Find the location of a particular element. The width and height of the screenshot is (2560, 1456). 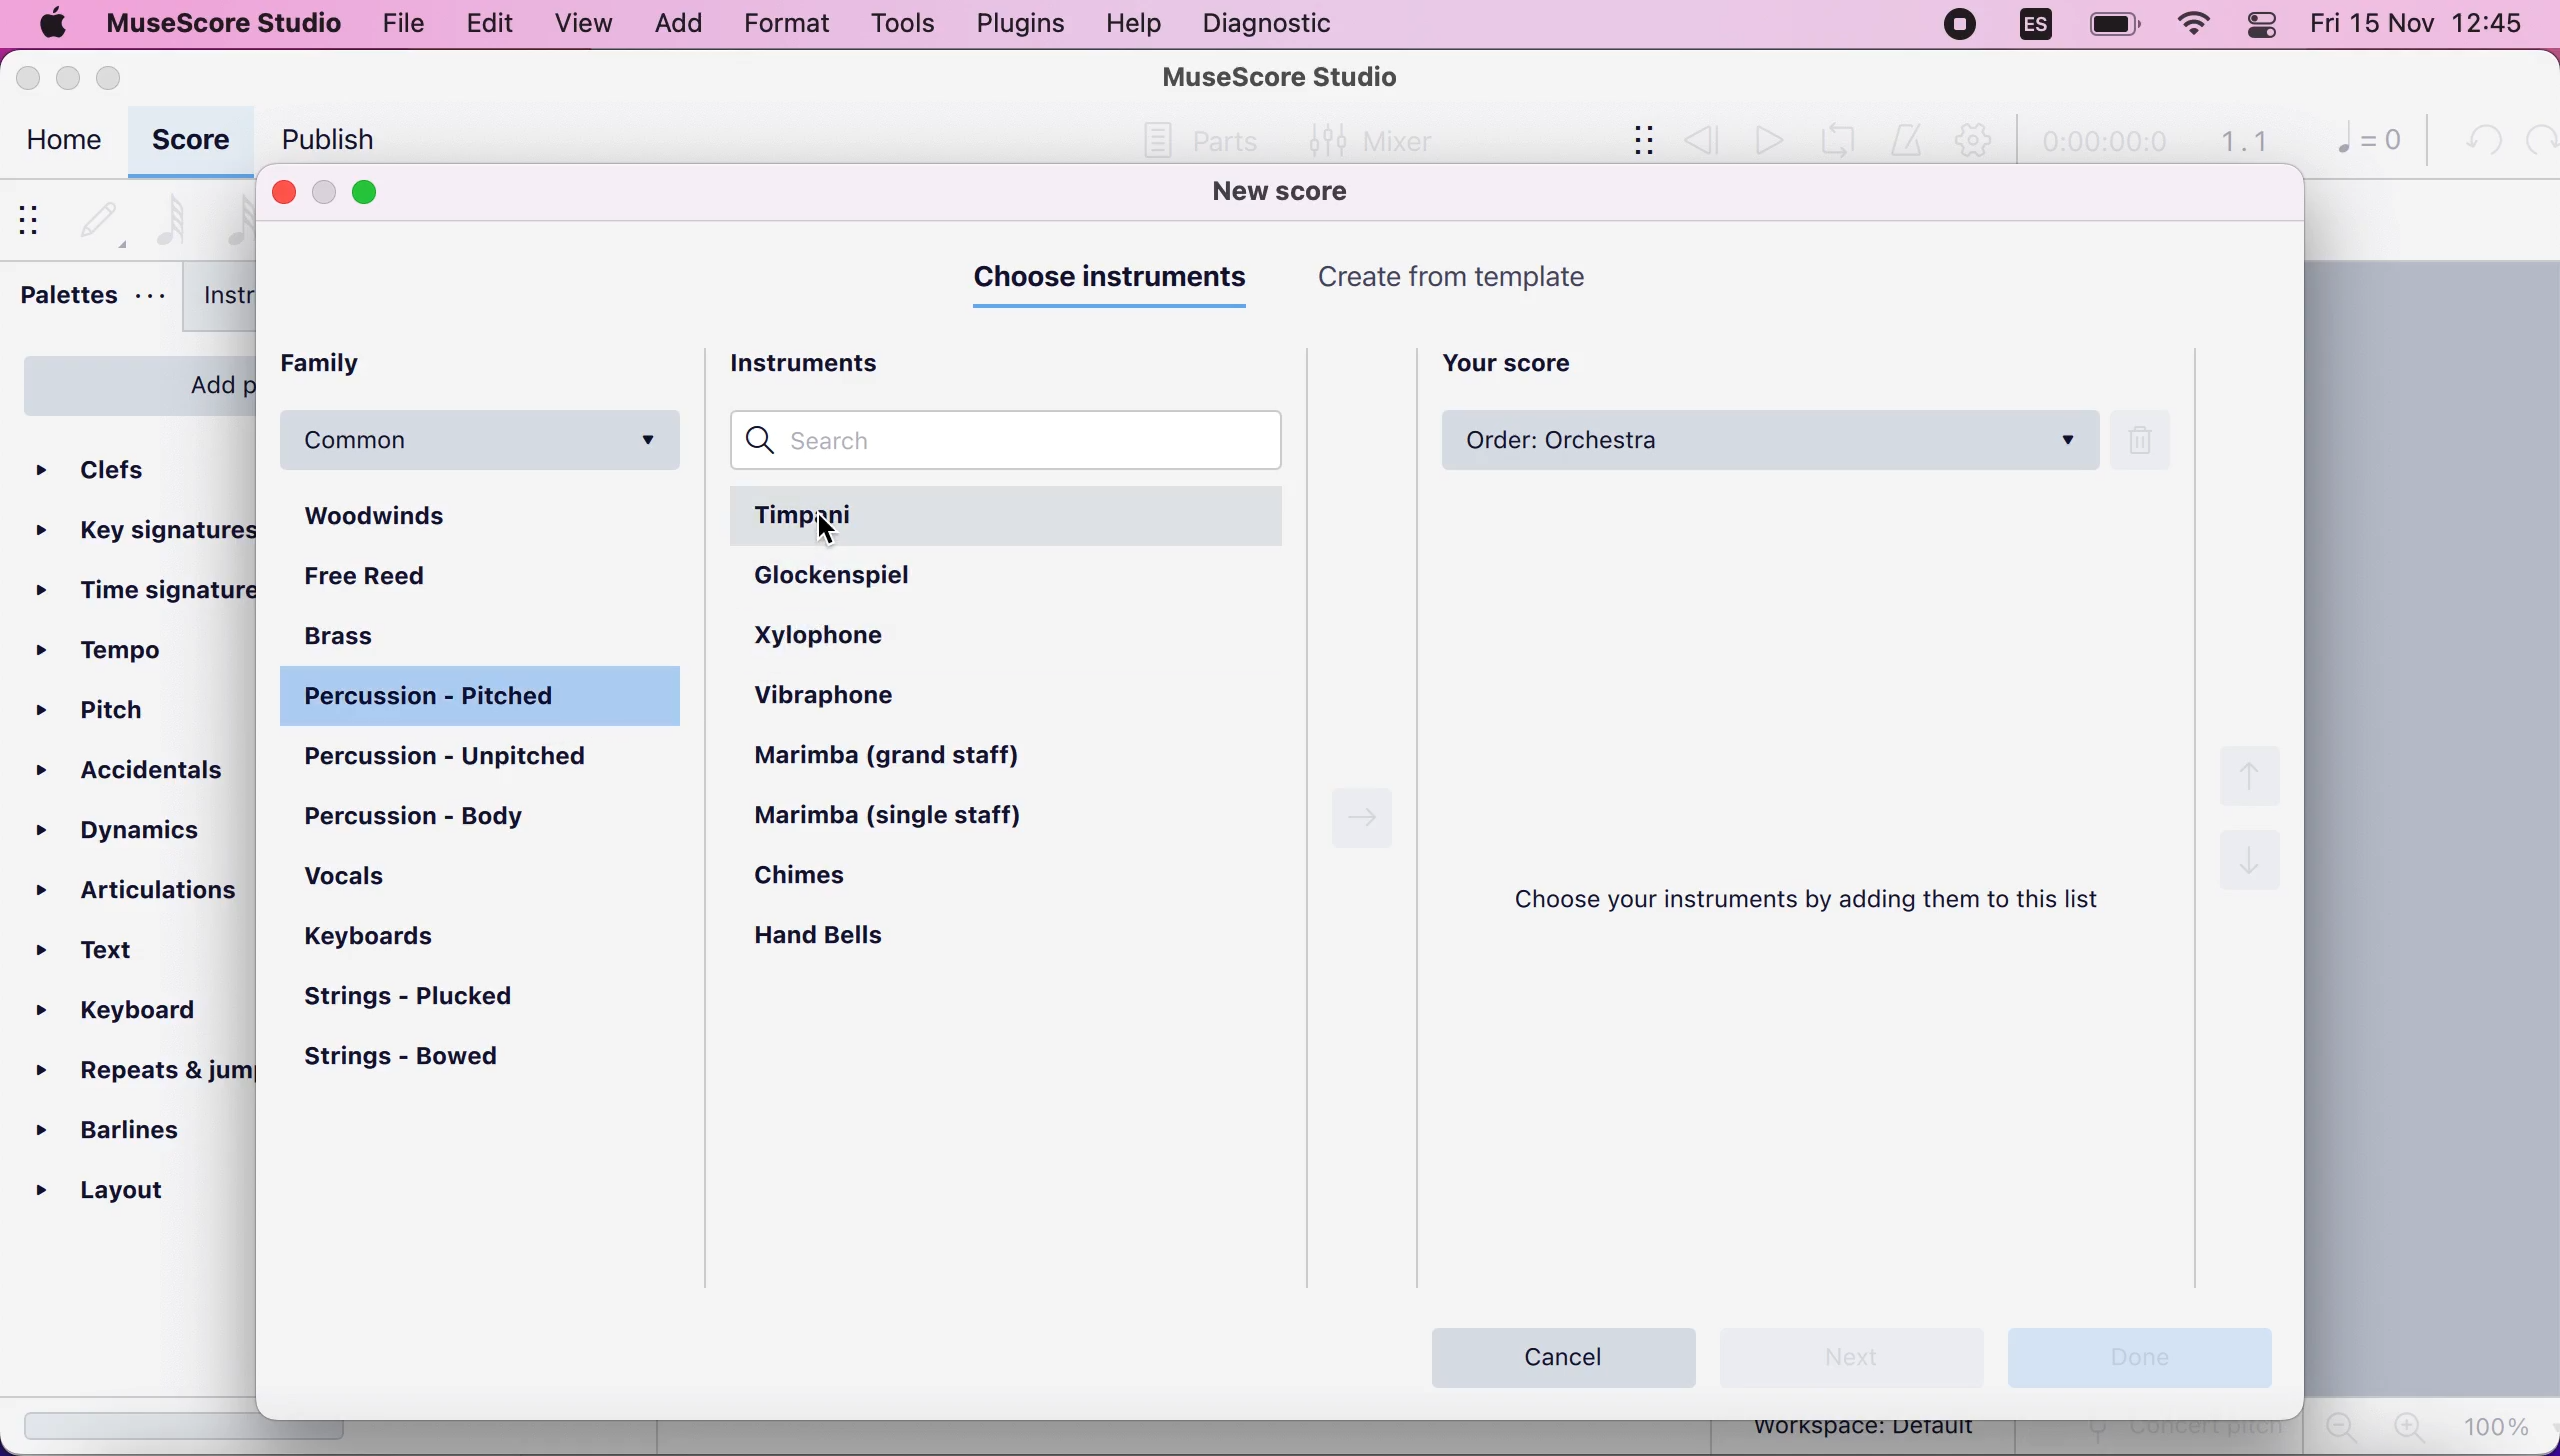

hand bells is located at coordinates (840, 939).